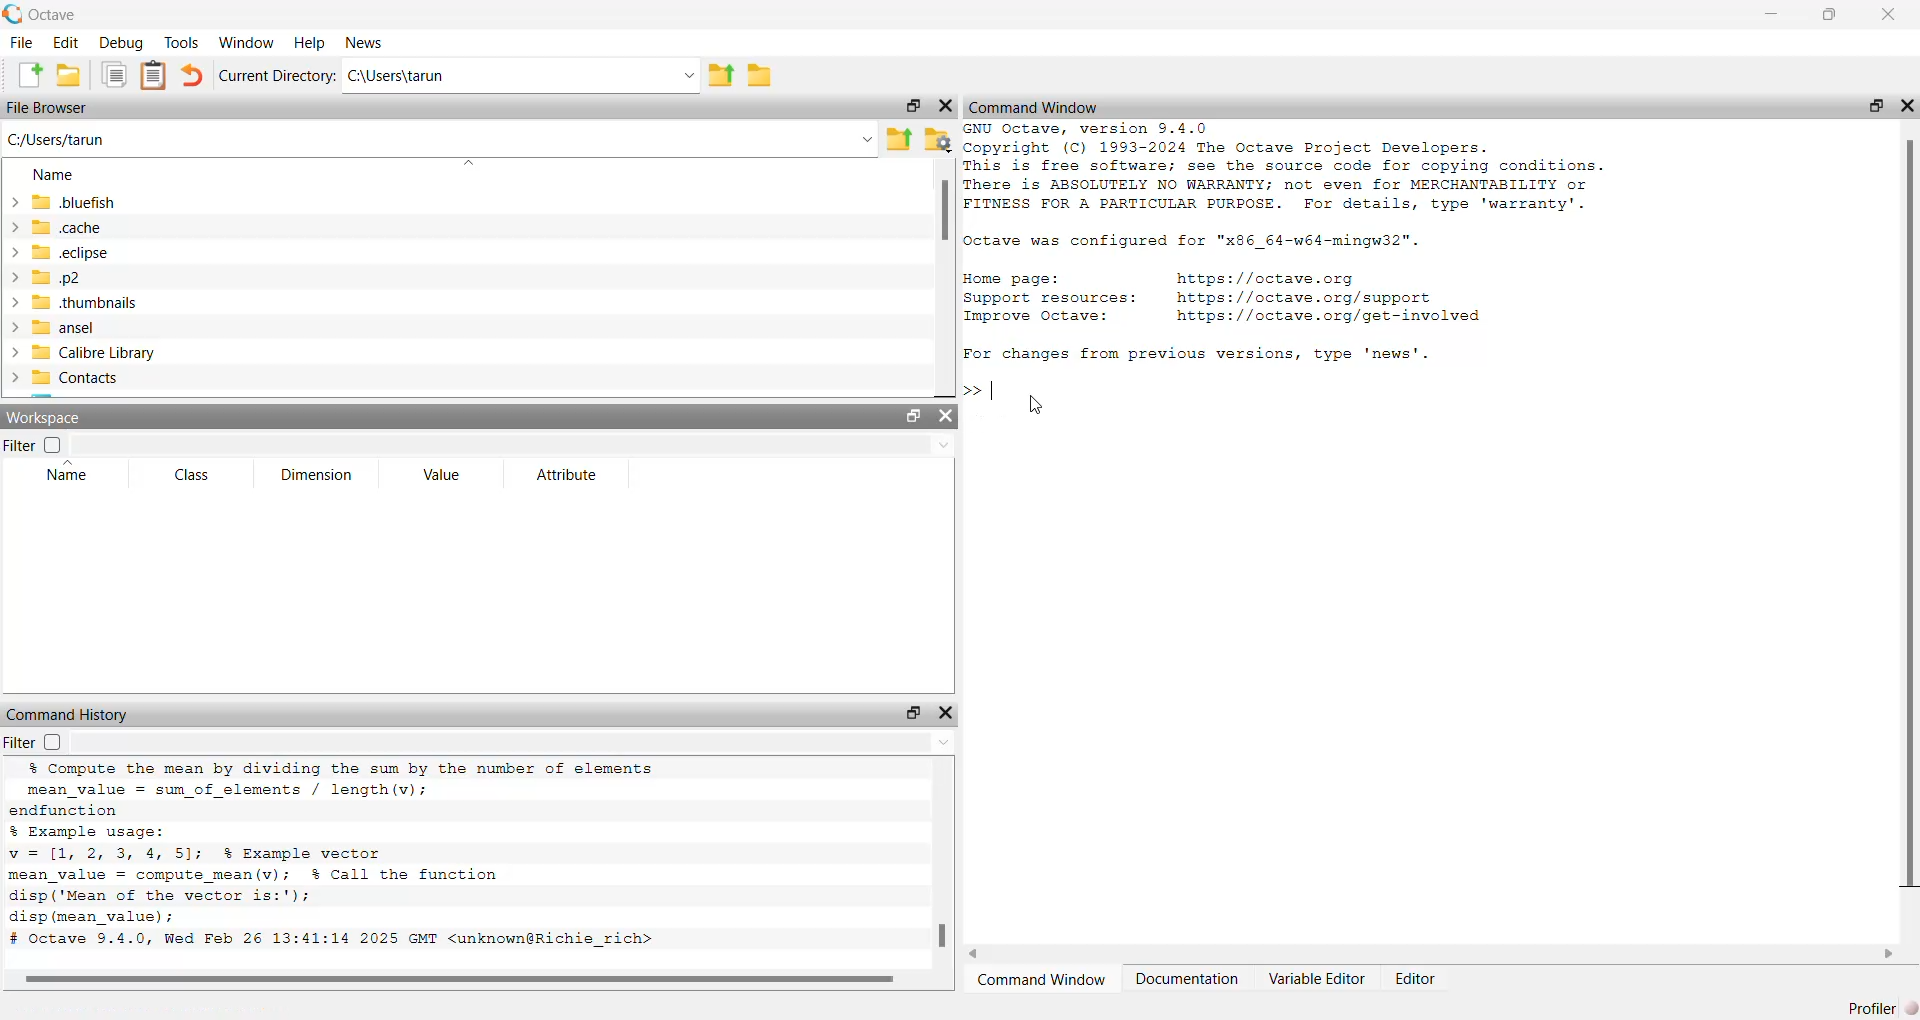  What do you see at coordinates (1414, 979) in the screenshot?
I see `Editor` at bounding box center [1414, 979].